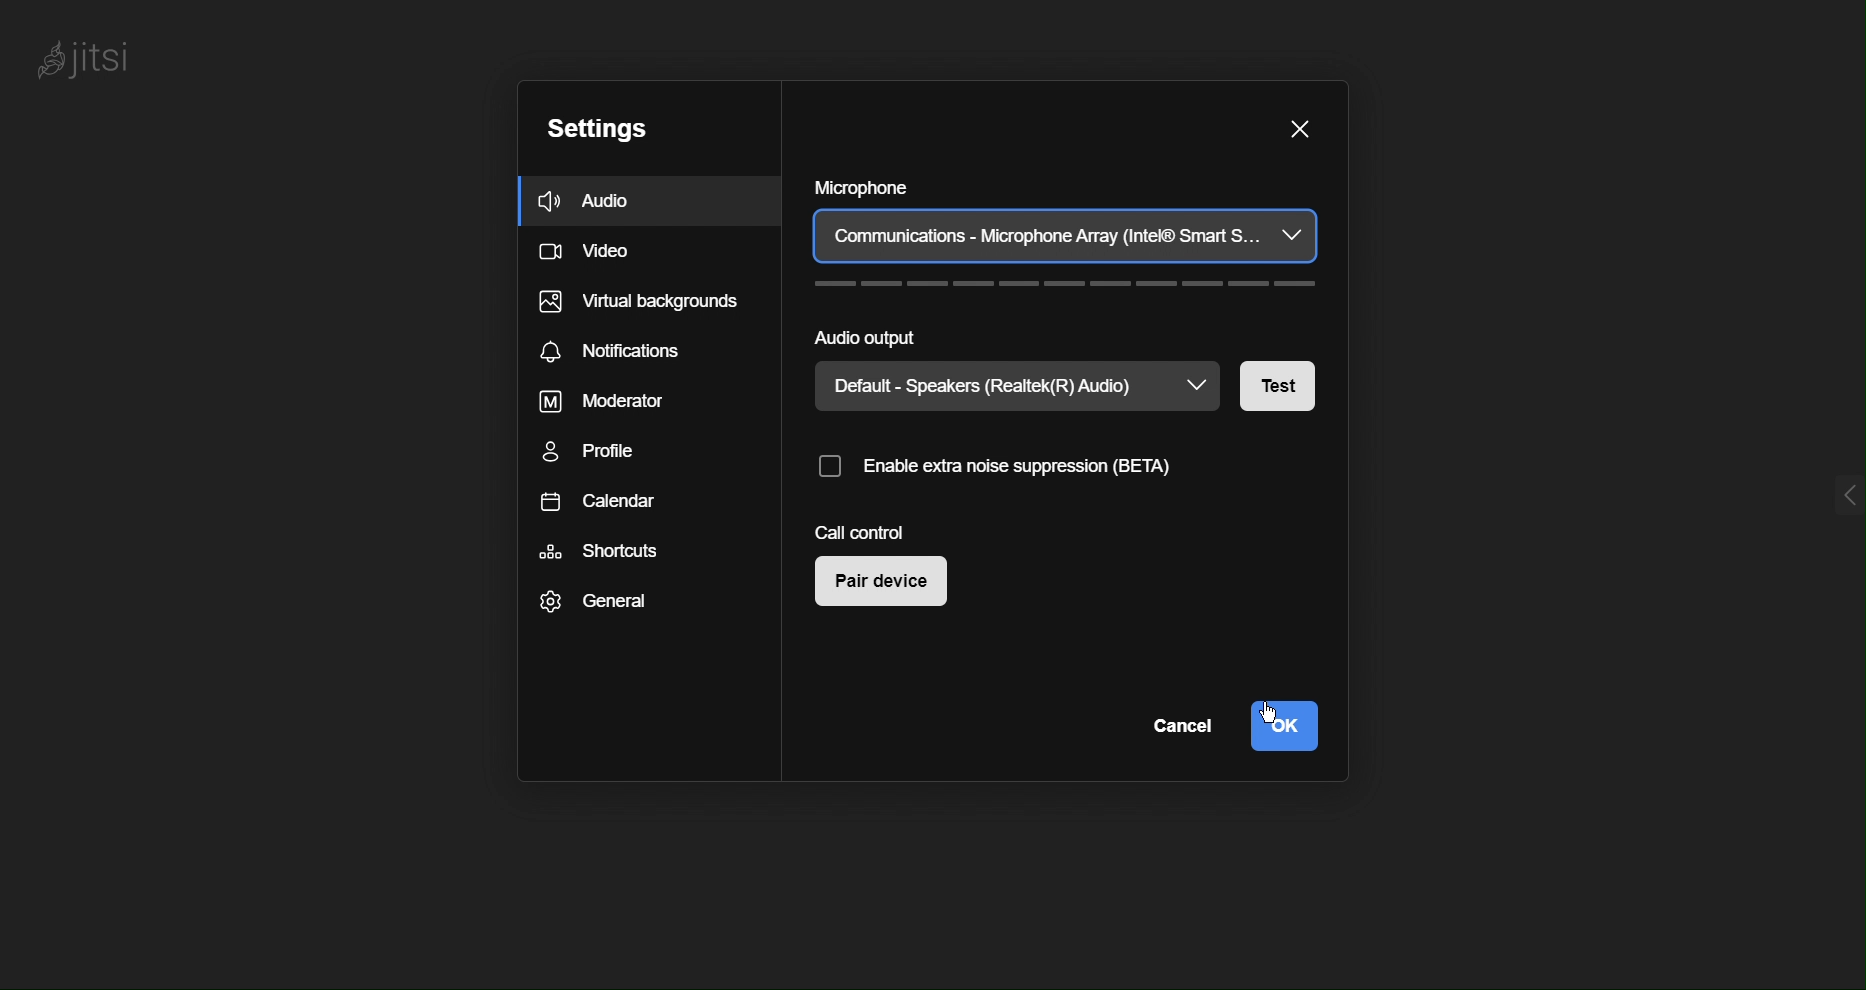 The width and height of the screenshot is (1866, 990). Describe the element at coordinates (1825, 499) in the screenshot. I see `menu` at that location.